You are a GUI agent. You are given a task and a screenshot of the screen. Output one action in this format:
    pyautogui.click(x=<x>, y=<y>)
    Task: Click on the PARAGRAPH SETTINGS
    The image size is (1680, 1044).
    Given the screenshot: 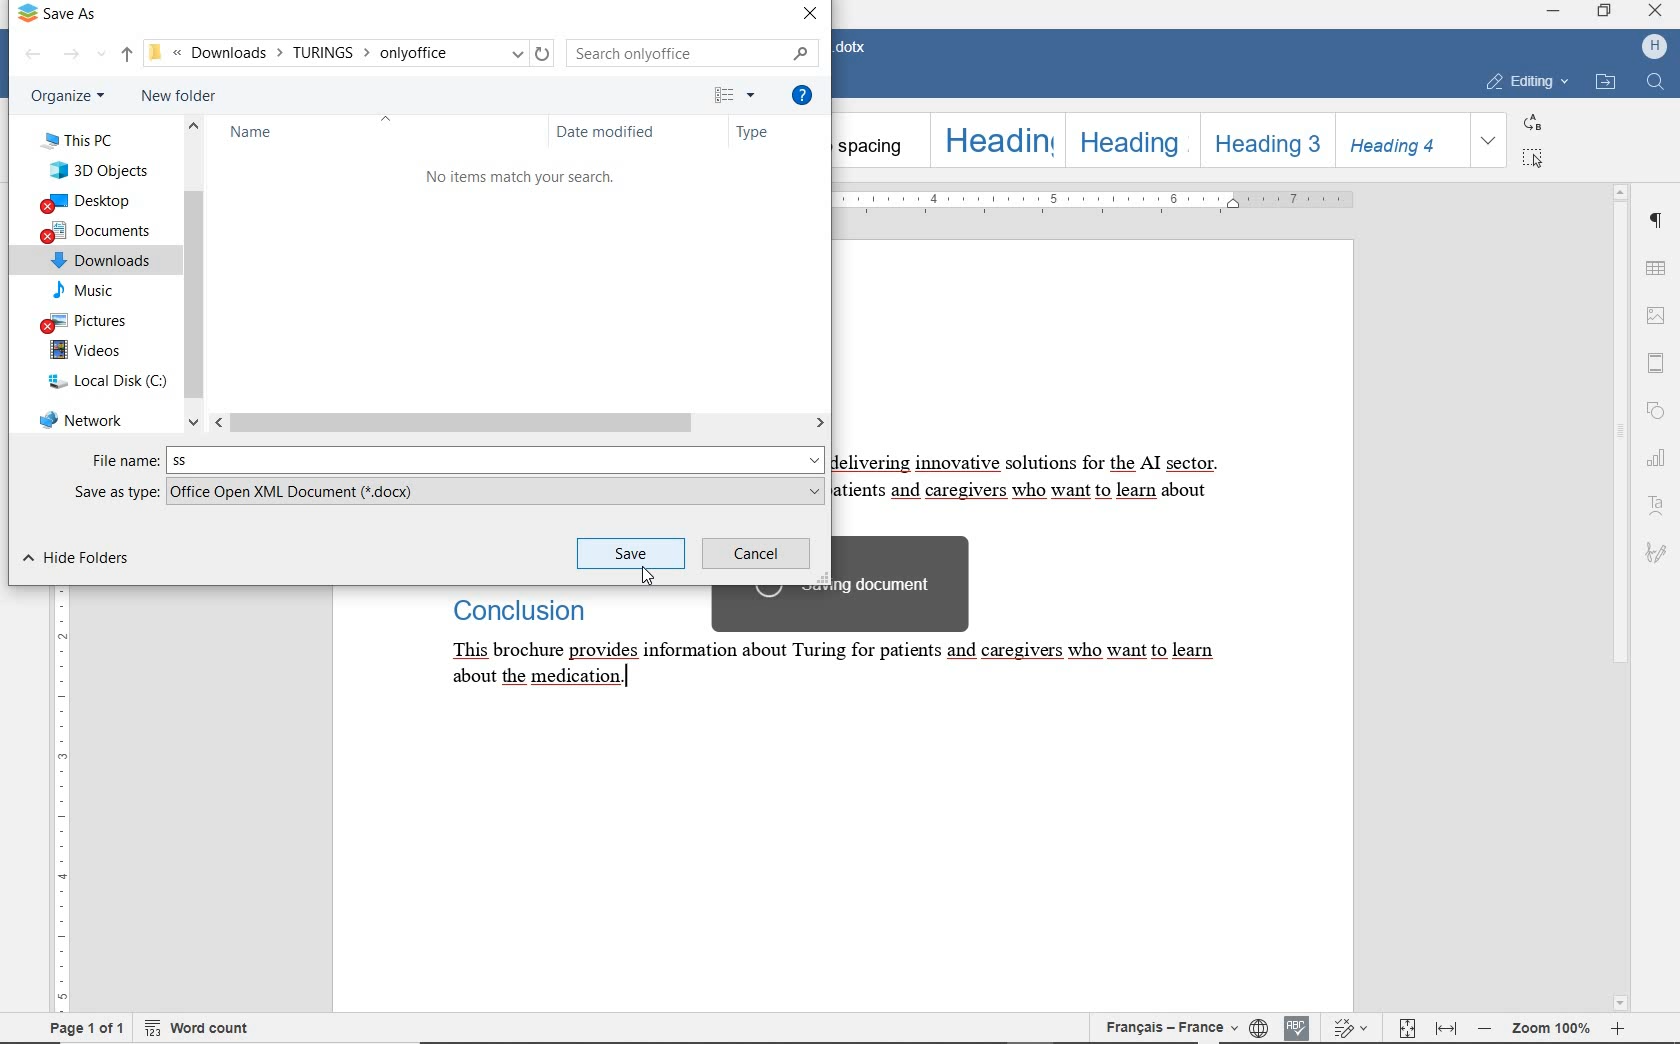 What is the action you would take?
    pyautogui.click(x=1658, y=222)
    